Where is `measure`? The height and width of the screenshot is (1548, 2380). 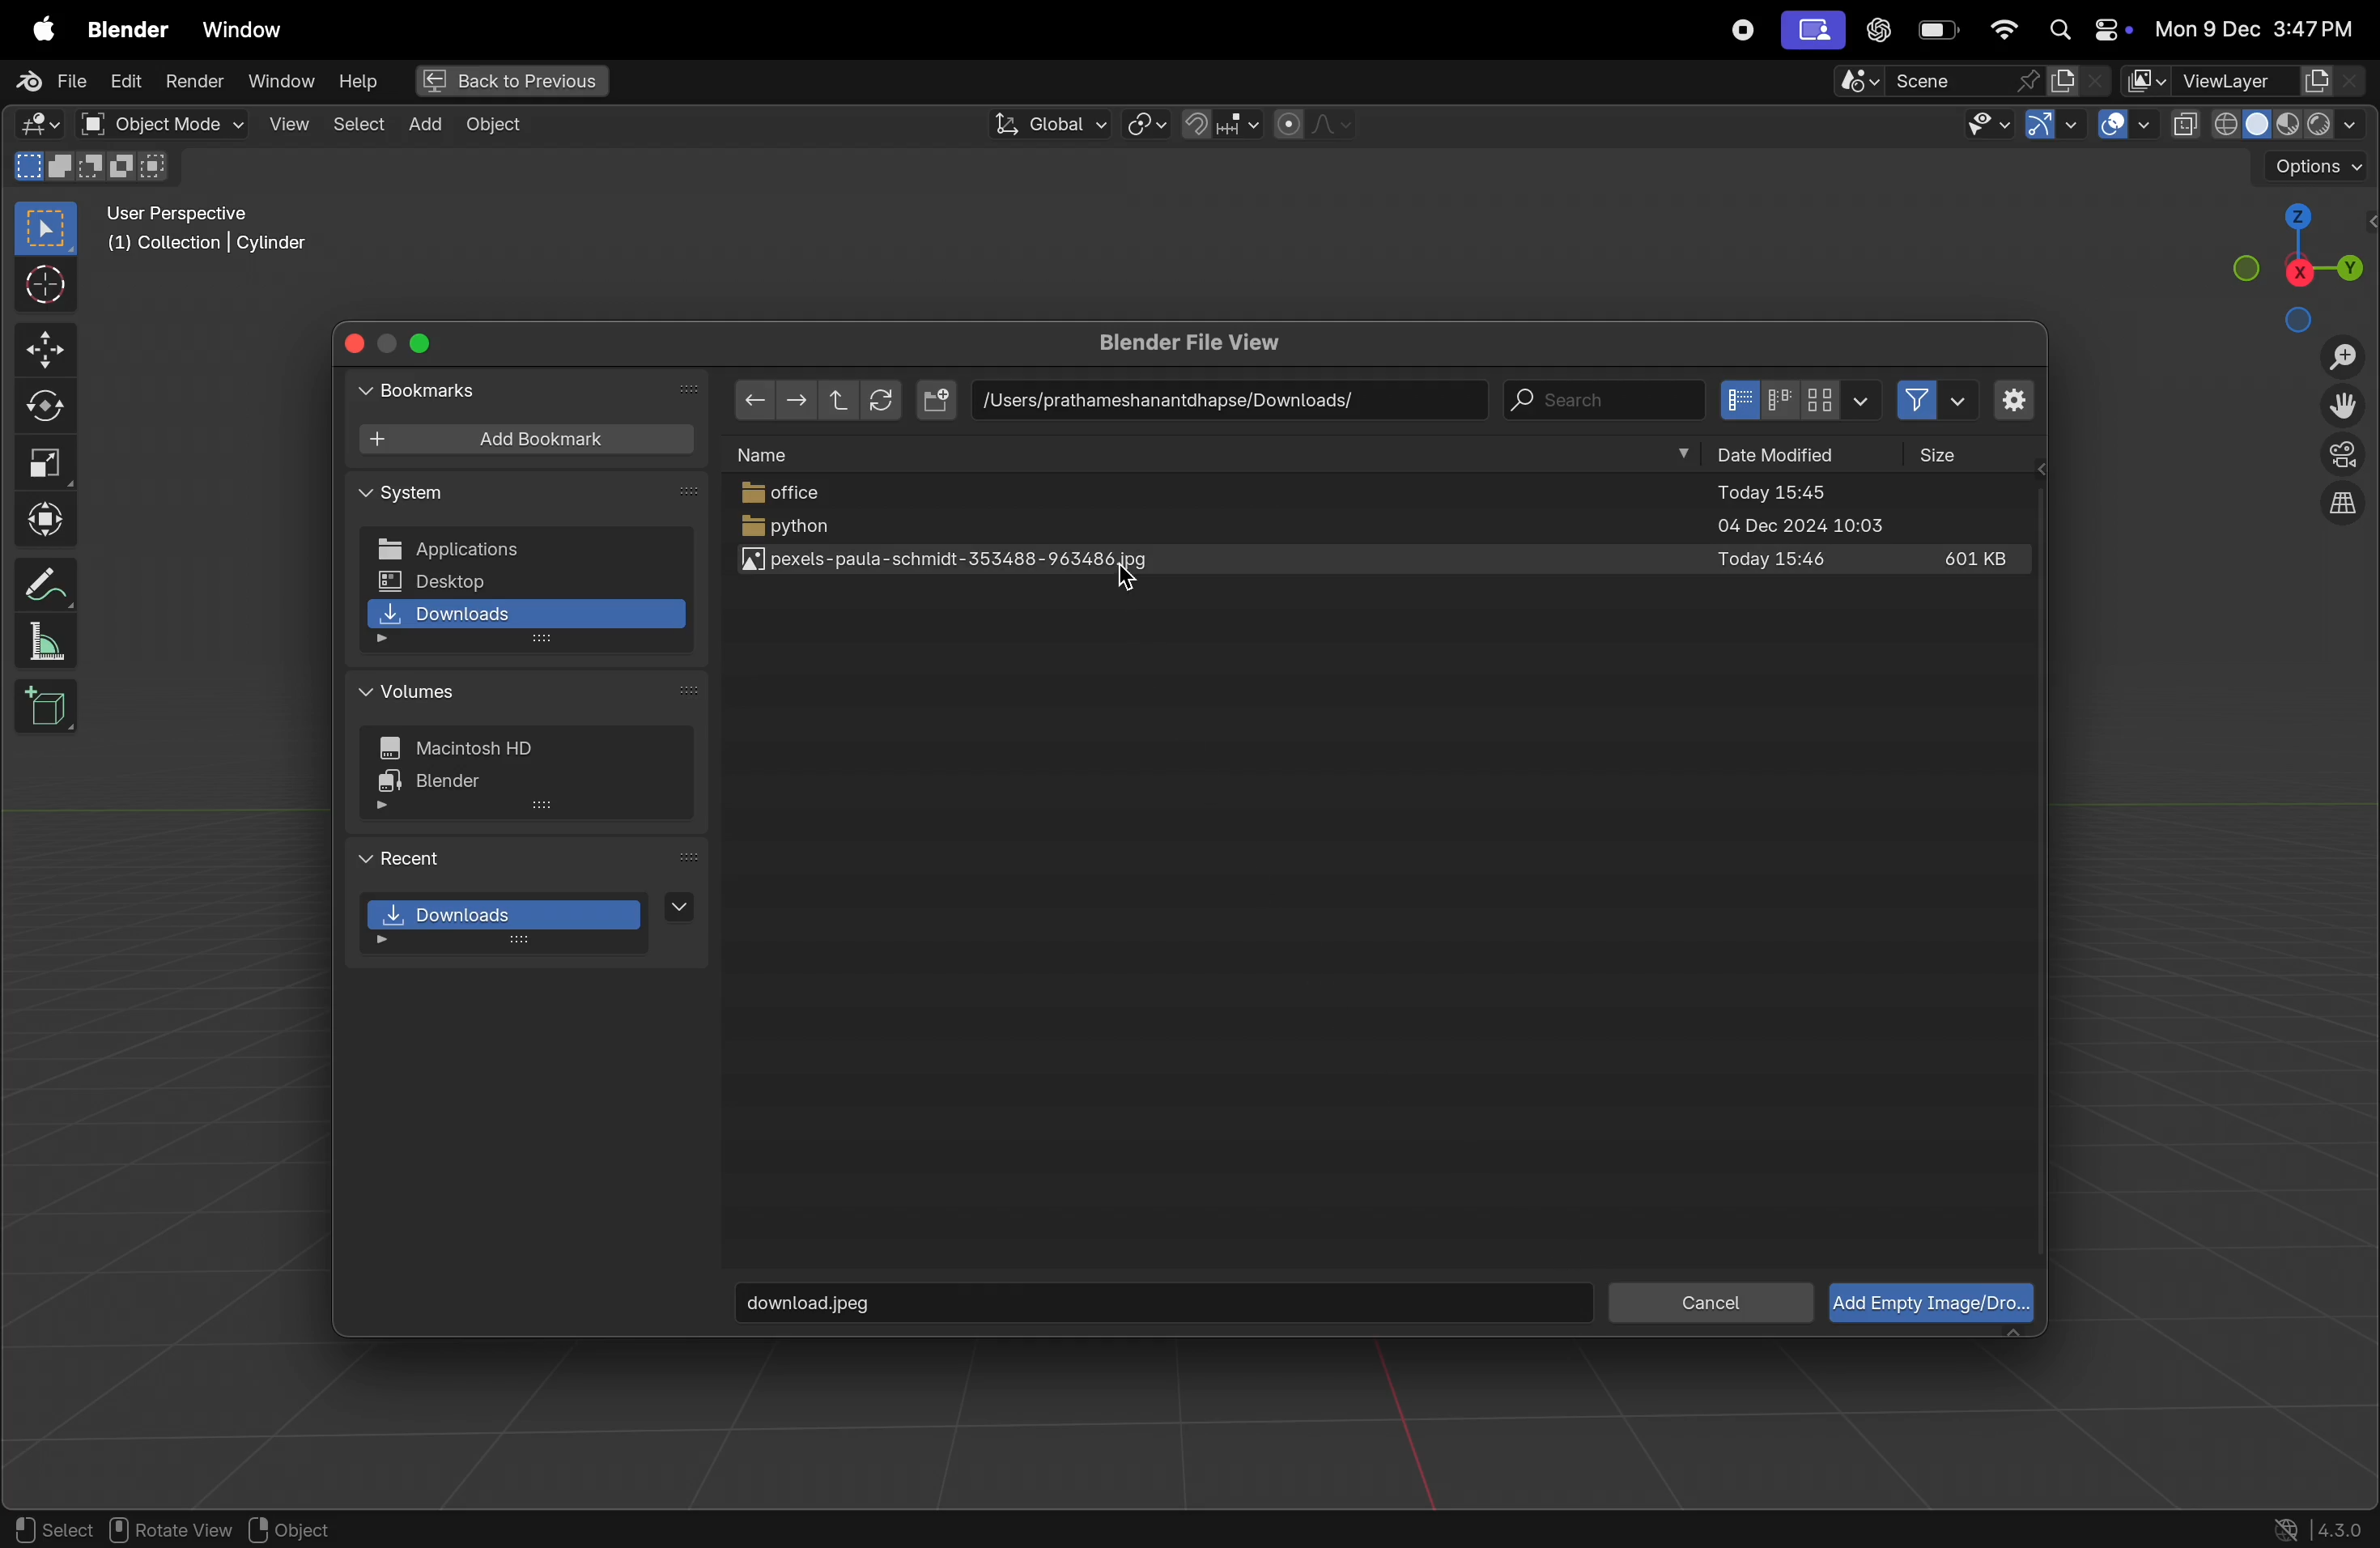
measure is located at coordinates (48, 644).